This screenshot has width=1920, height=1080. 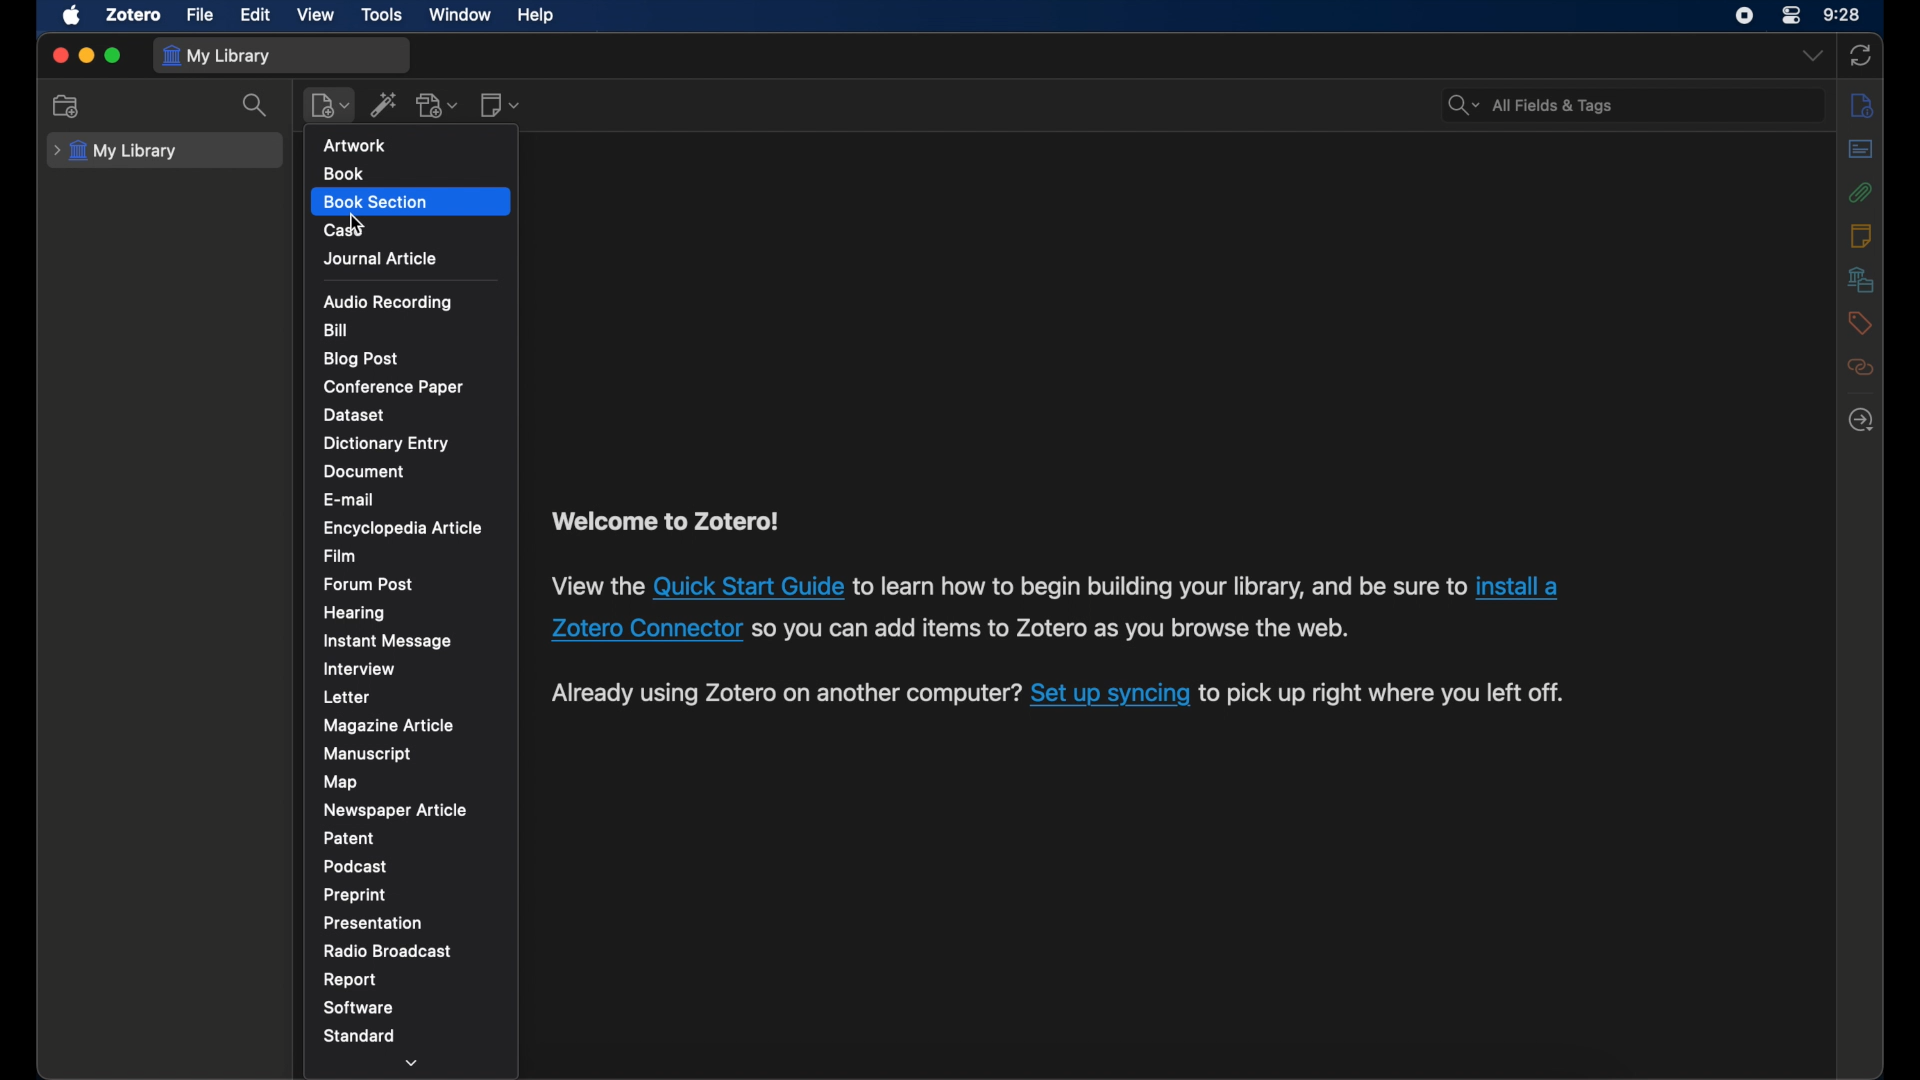 I want to click on standard, so click(x=360, y=1035).